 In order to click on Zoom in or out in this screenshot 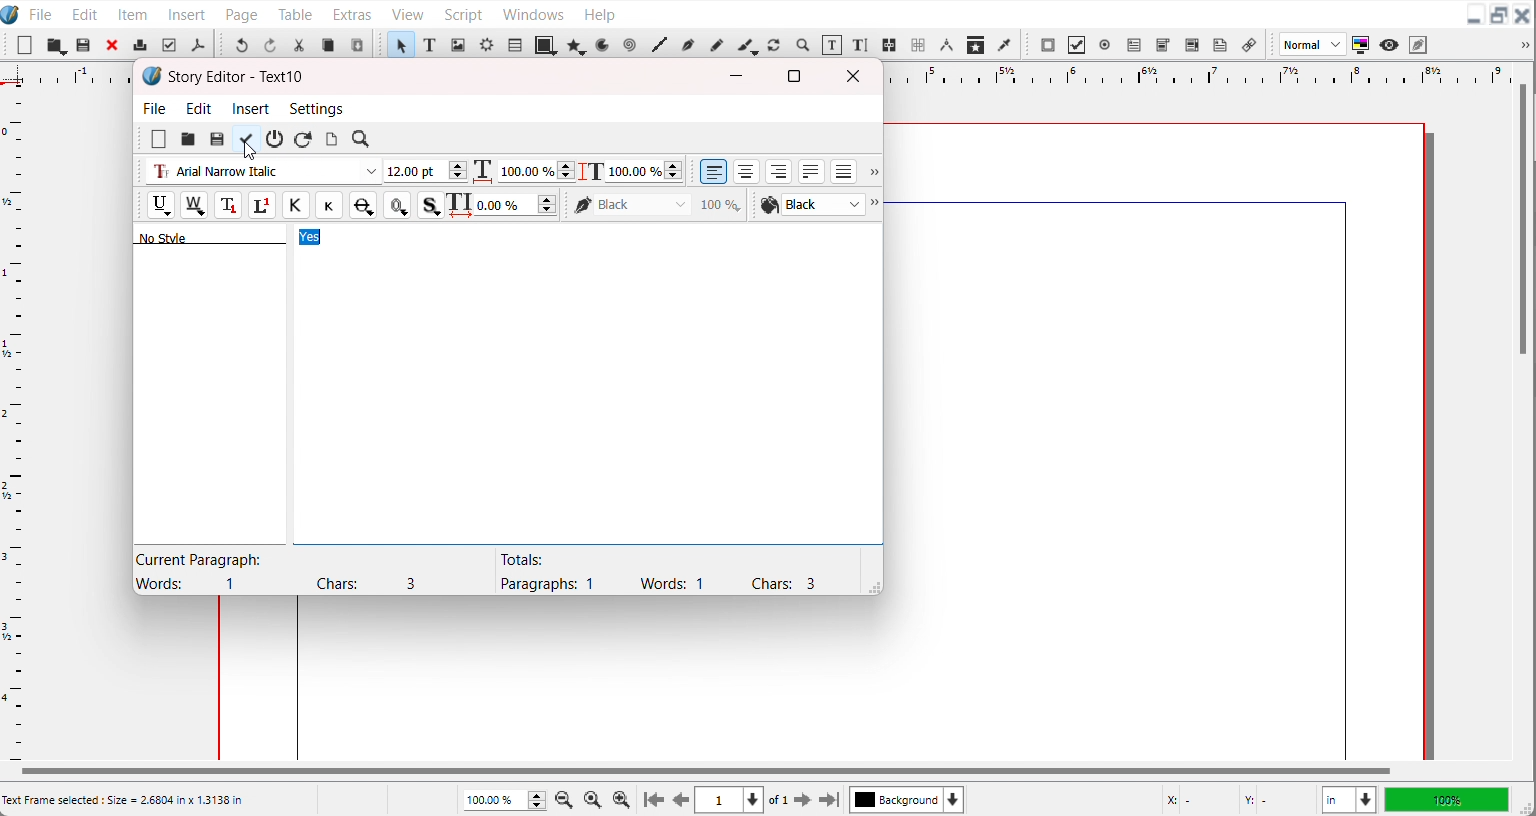, I will do `click(801, 44)`.